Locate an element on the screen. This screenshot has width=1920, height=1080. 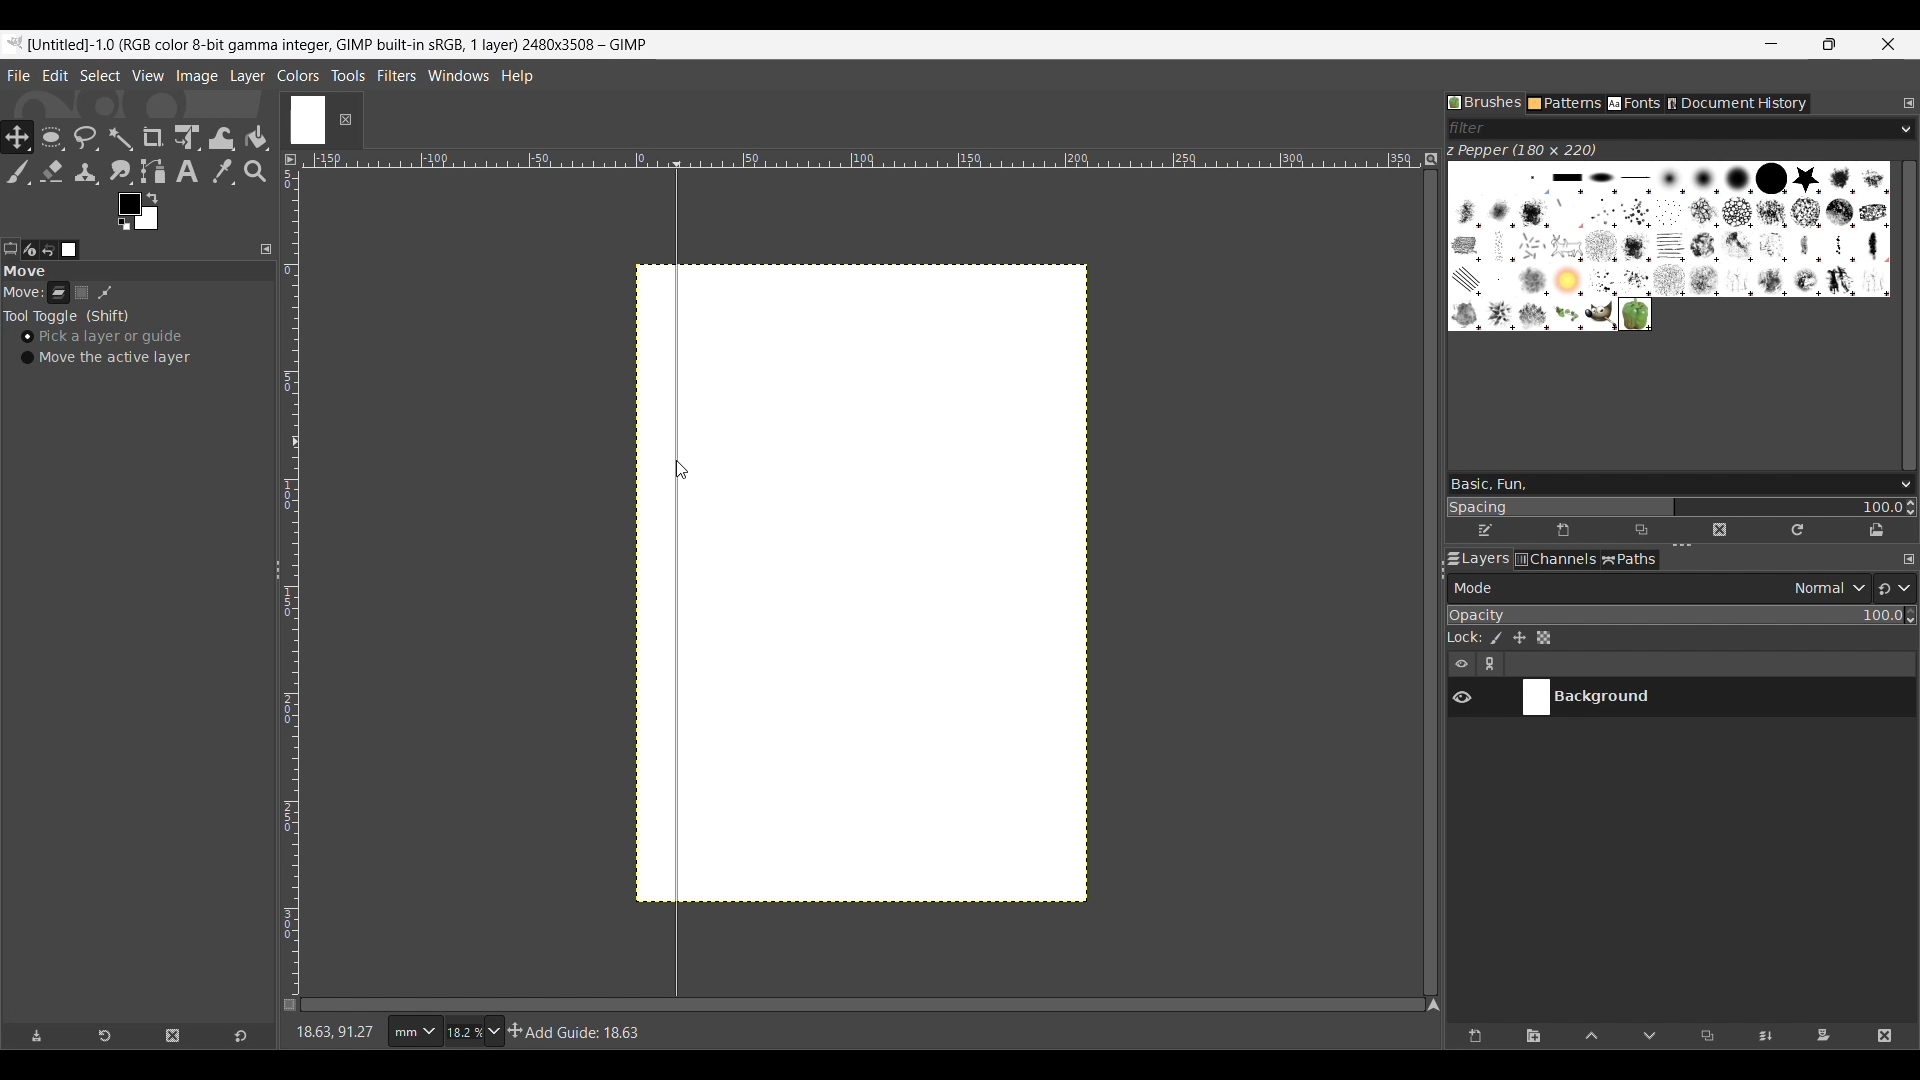
Clone tool is located at coordinates (87, 173).